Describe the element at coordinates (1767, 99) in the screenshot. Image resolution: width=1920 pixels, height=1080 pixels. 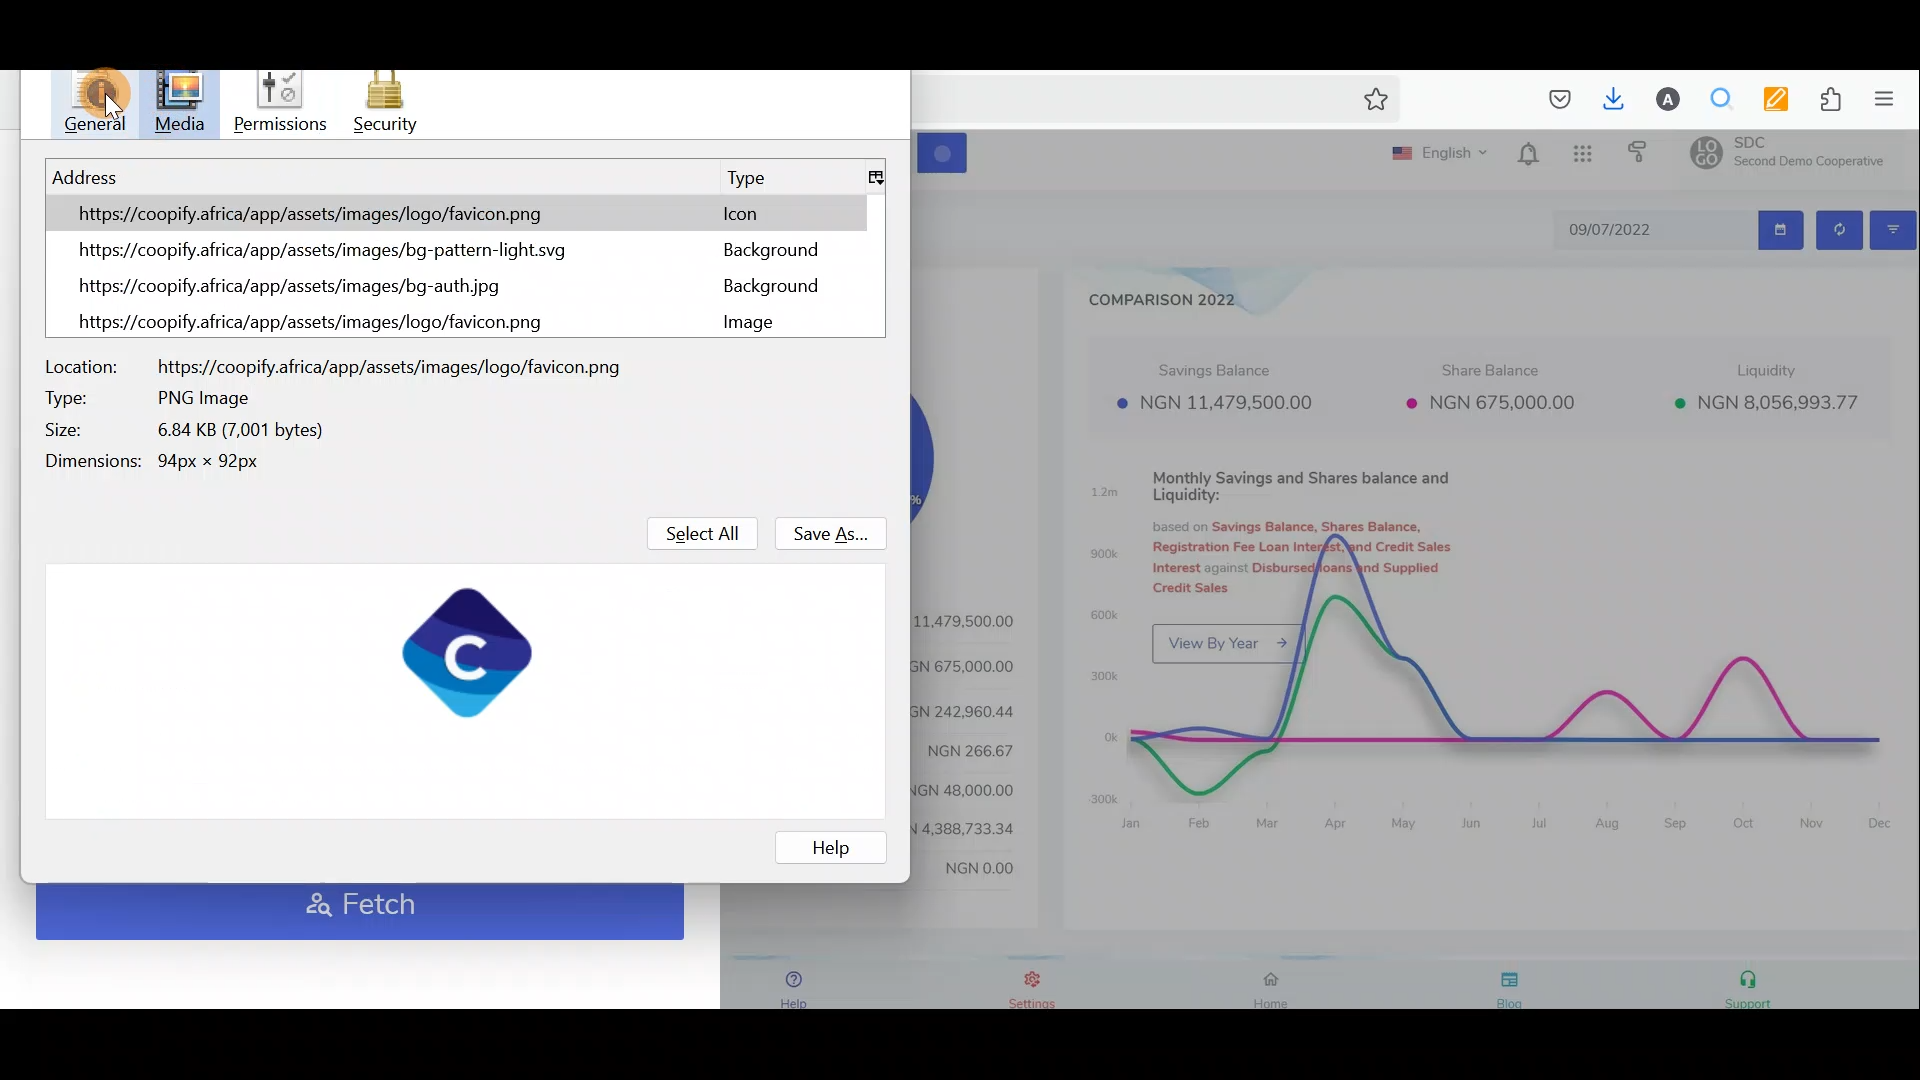
I see `Multi keywords highlighter` at that location.